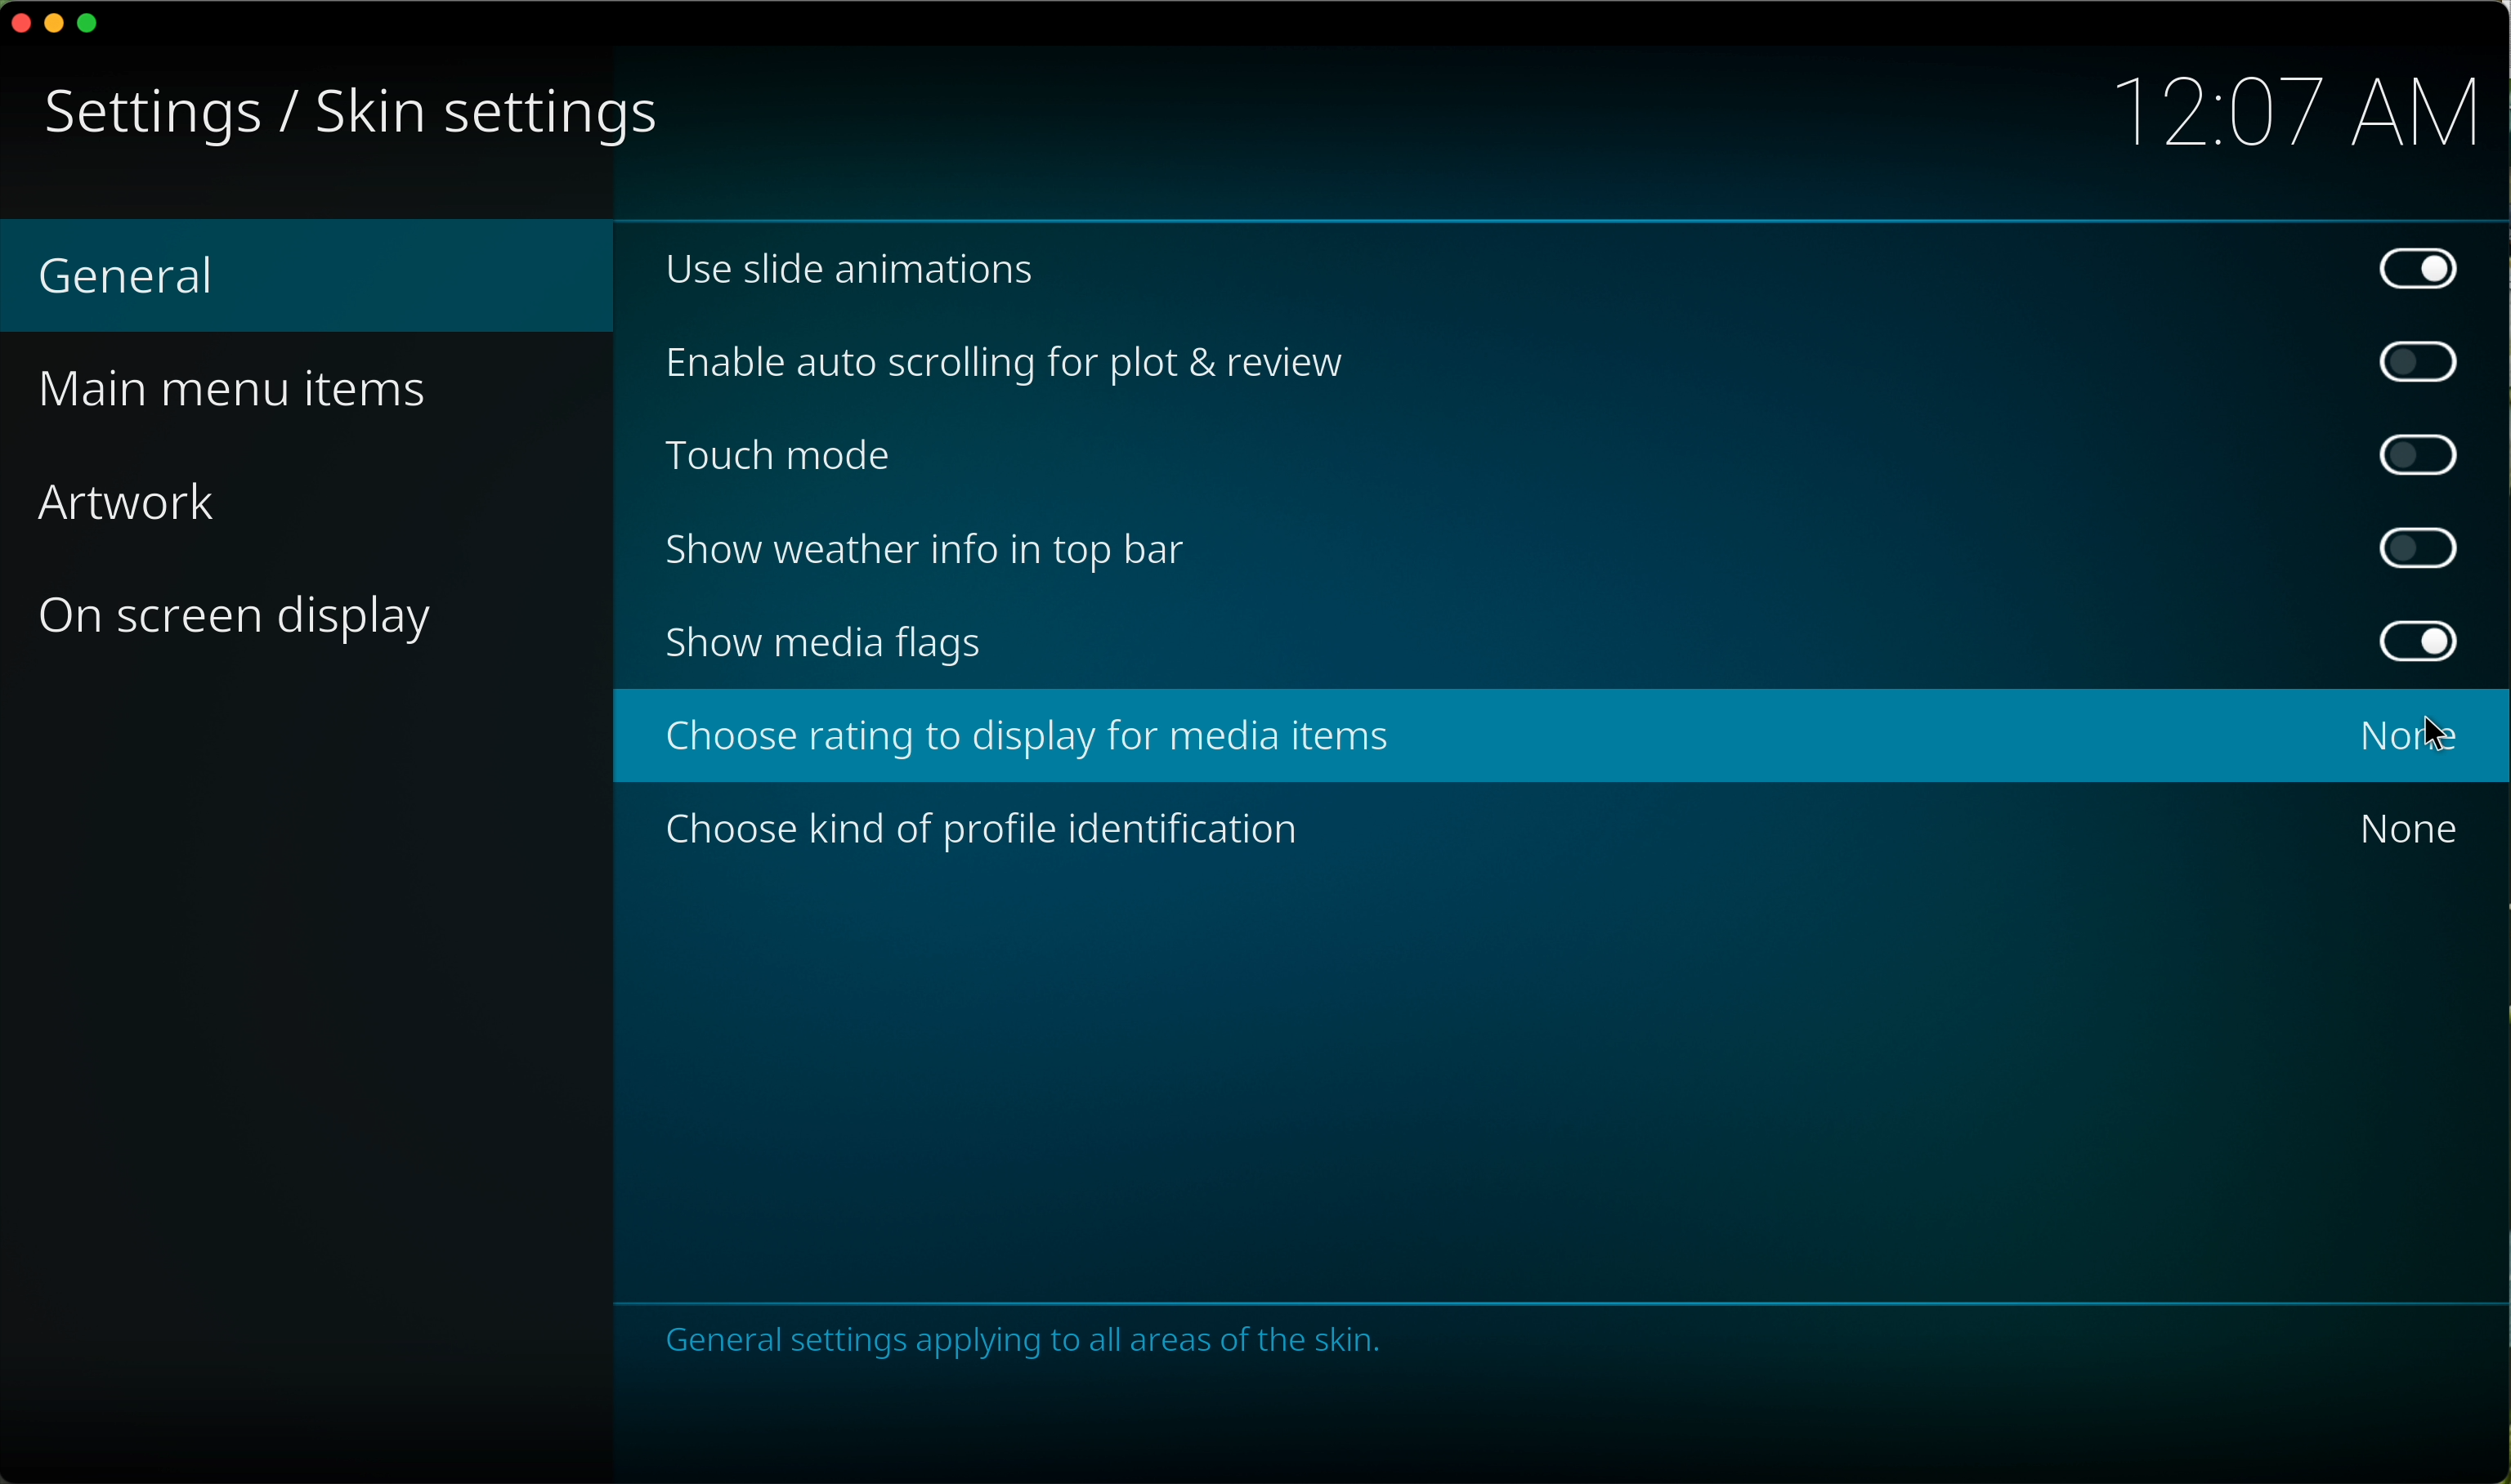 The image size is (2511, 1484). Describe the element at coordinates (234, 619) in the screenshot. I see `on screen display` at that location.